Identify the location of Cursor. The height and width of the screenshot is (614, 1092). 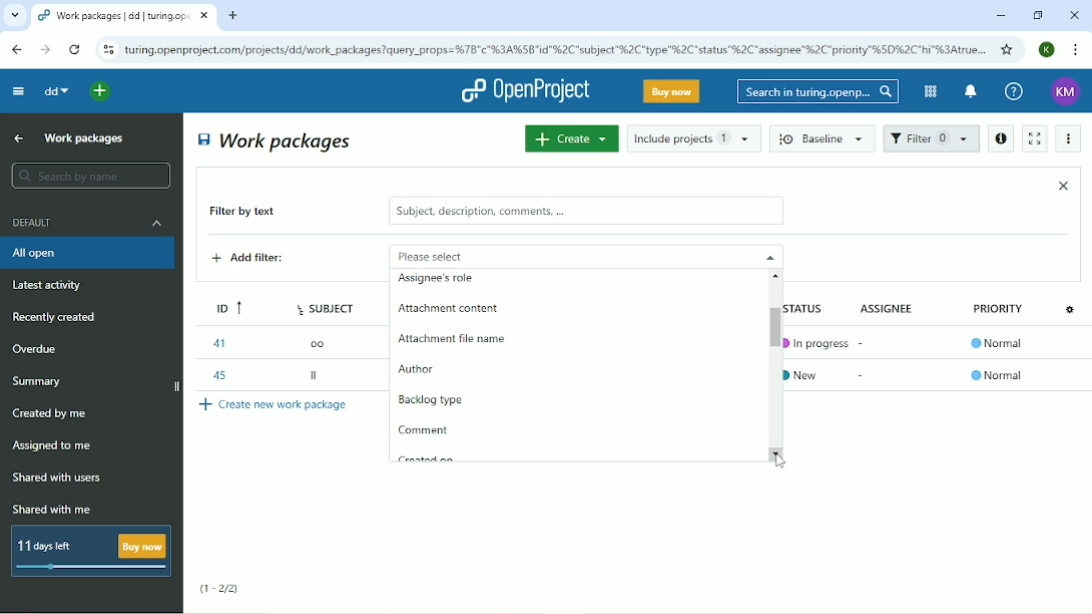
(779, 460).